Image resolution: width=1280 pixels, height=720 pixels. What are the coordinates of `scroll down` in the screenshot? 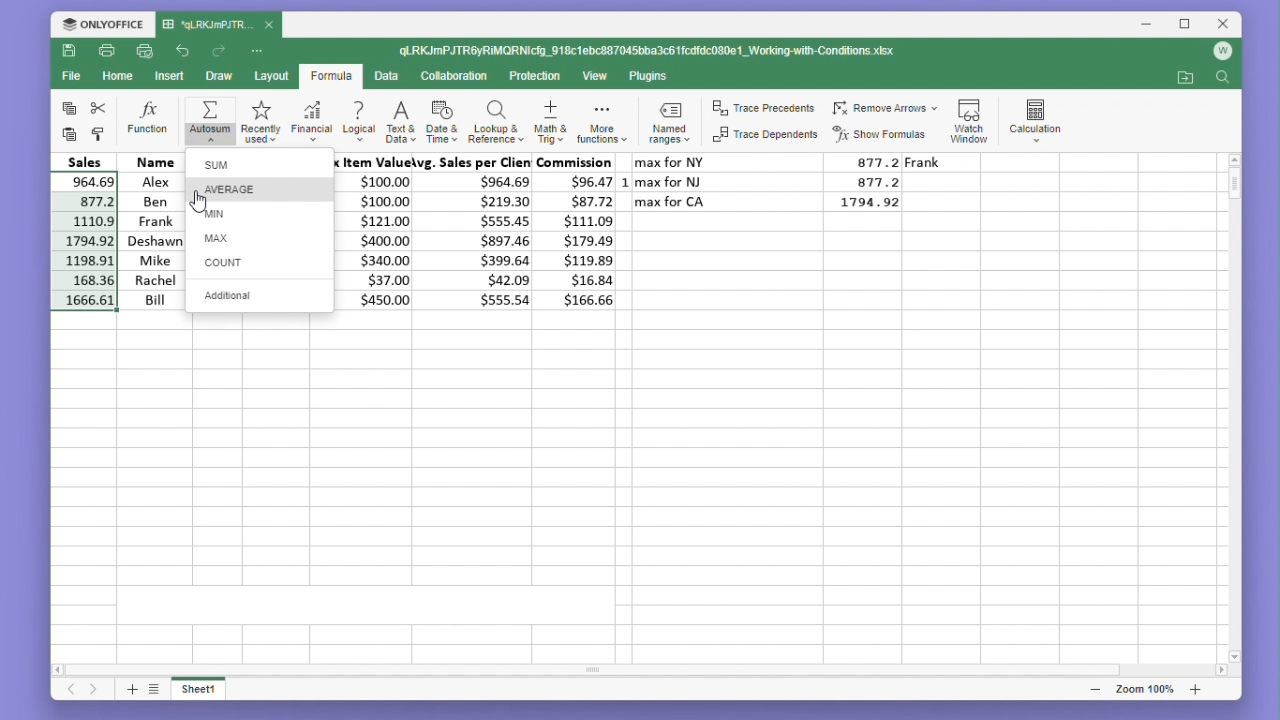 It's located at (1235, 656).